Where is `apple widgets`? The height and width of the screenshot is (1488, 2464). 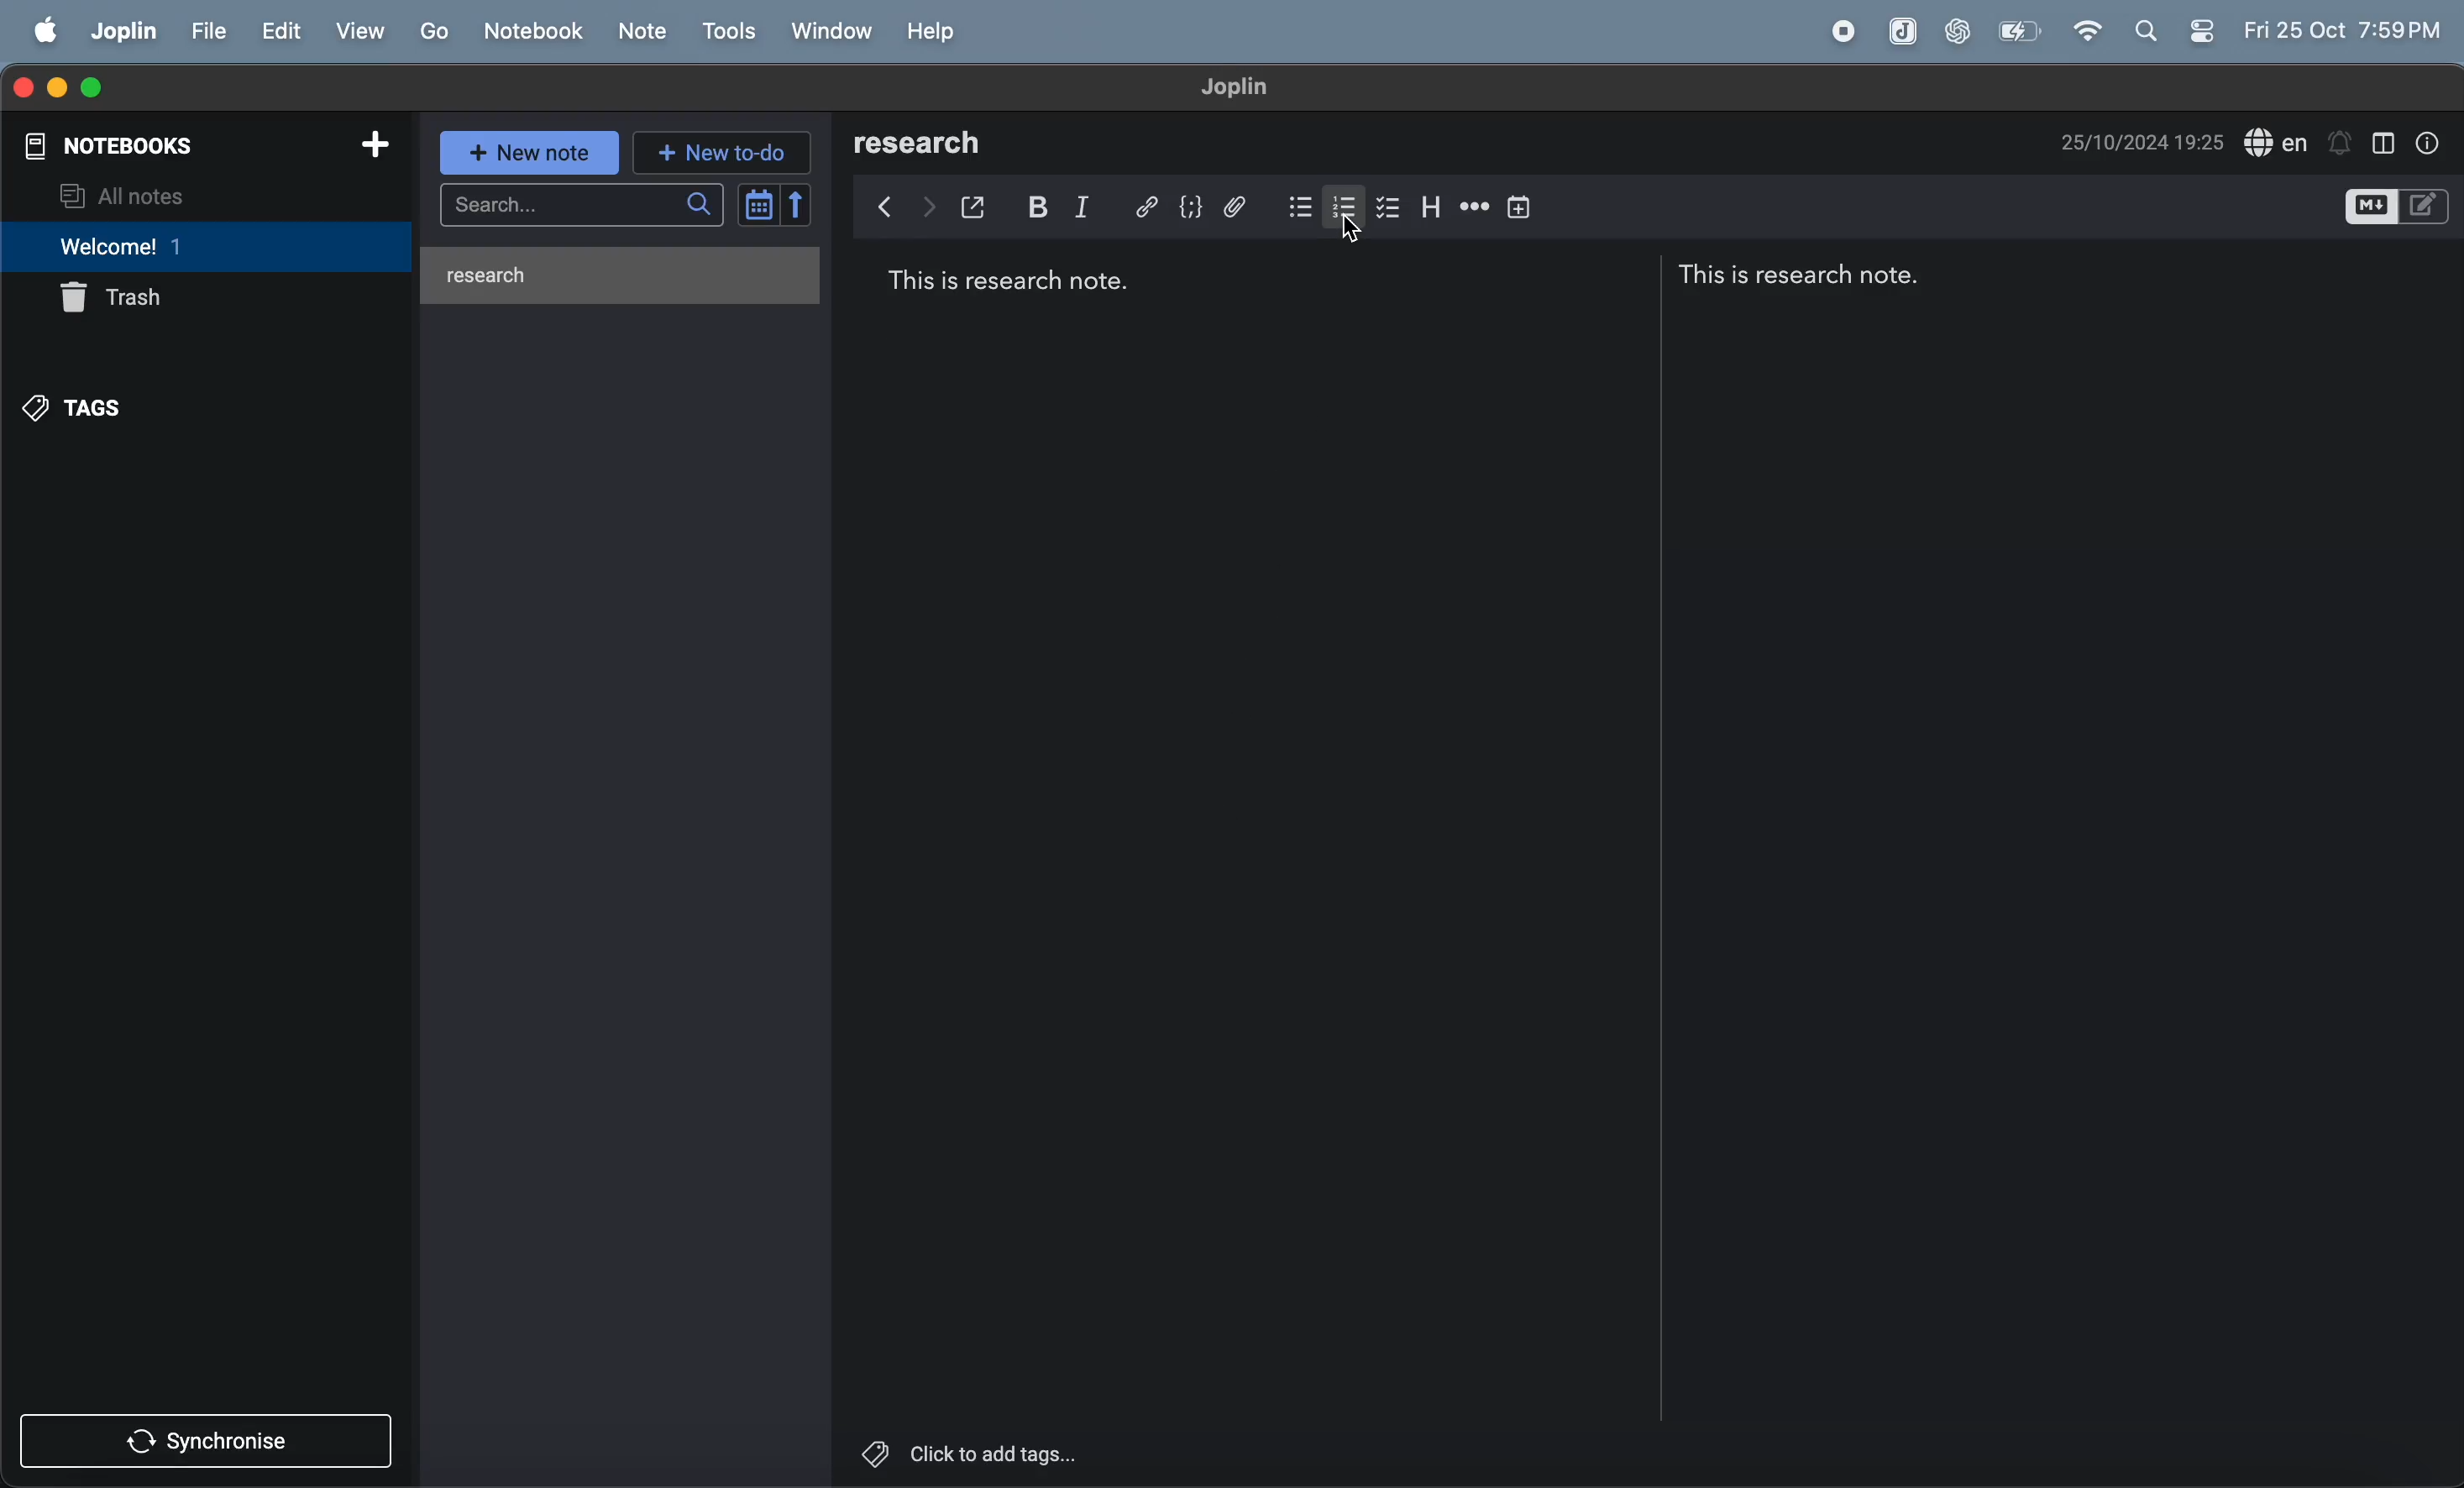 apple widgets is located at coordinates (2143, 32).